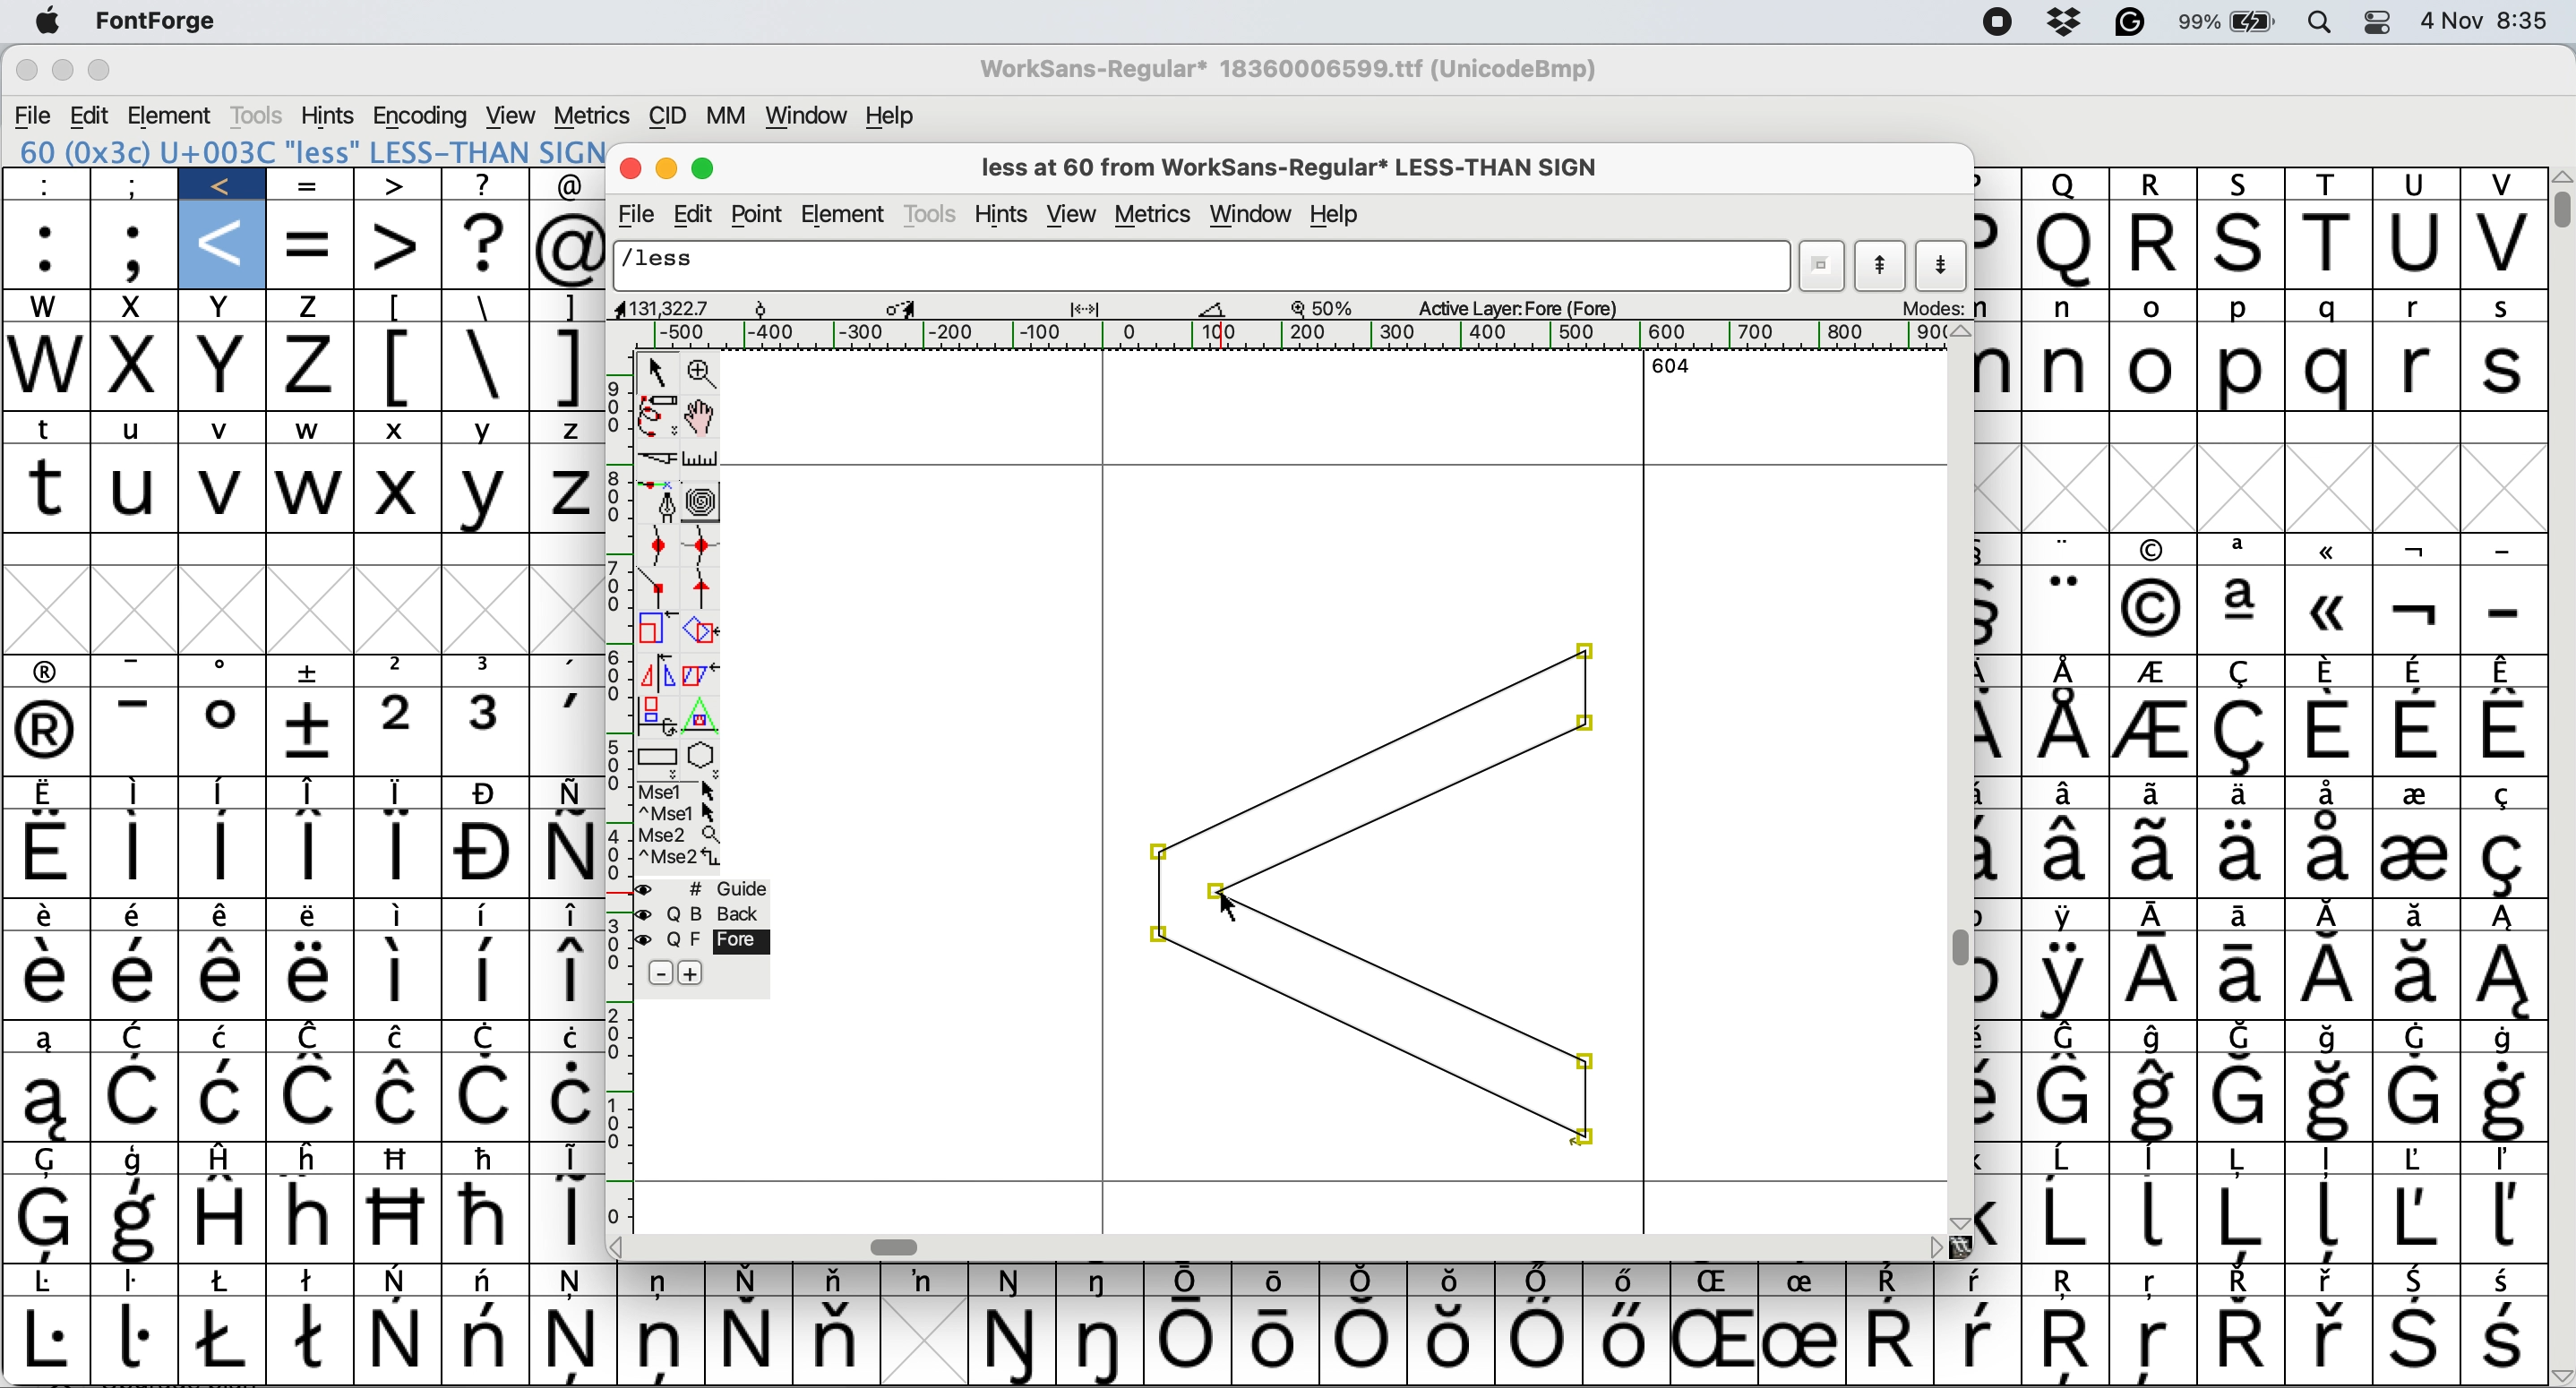 The image size is (2576, 1388). Describe the element at coordinates (718, 886) in the screenshot. I see `guide` at that location.